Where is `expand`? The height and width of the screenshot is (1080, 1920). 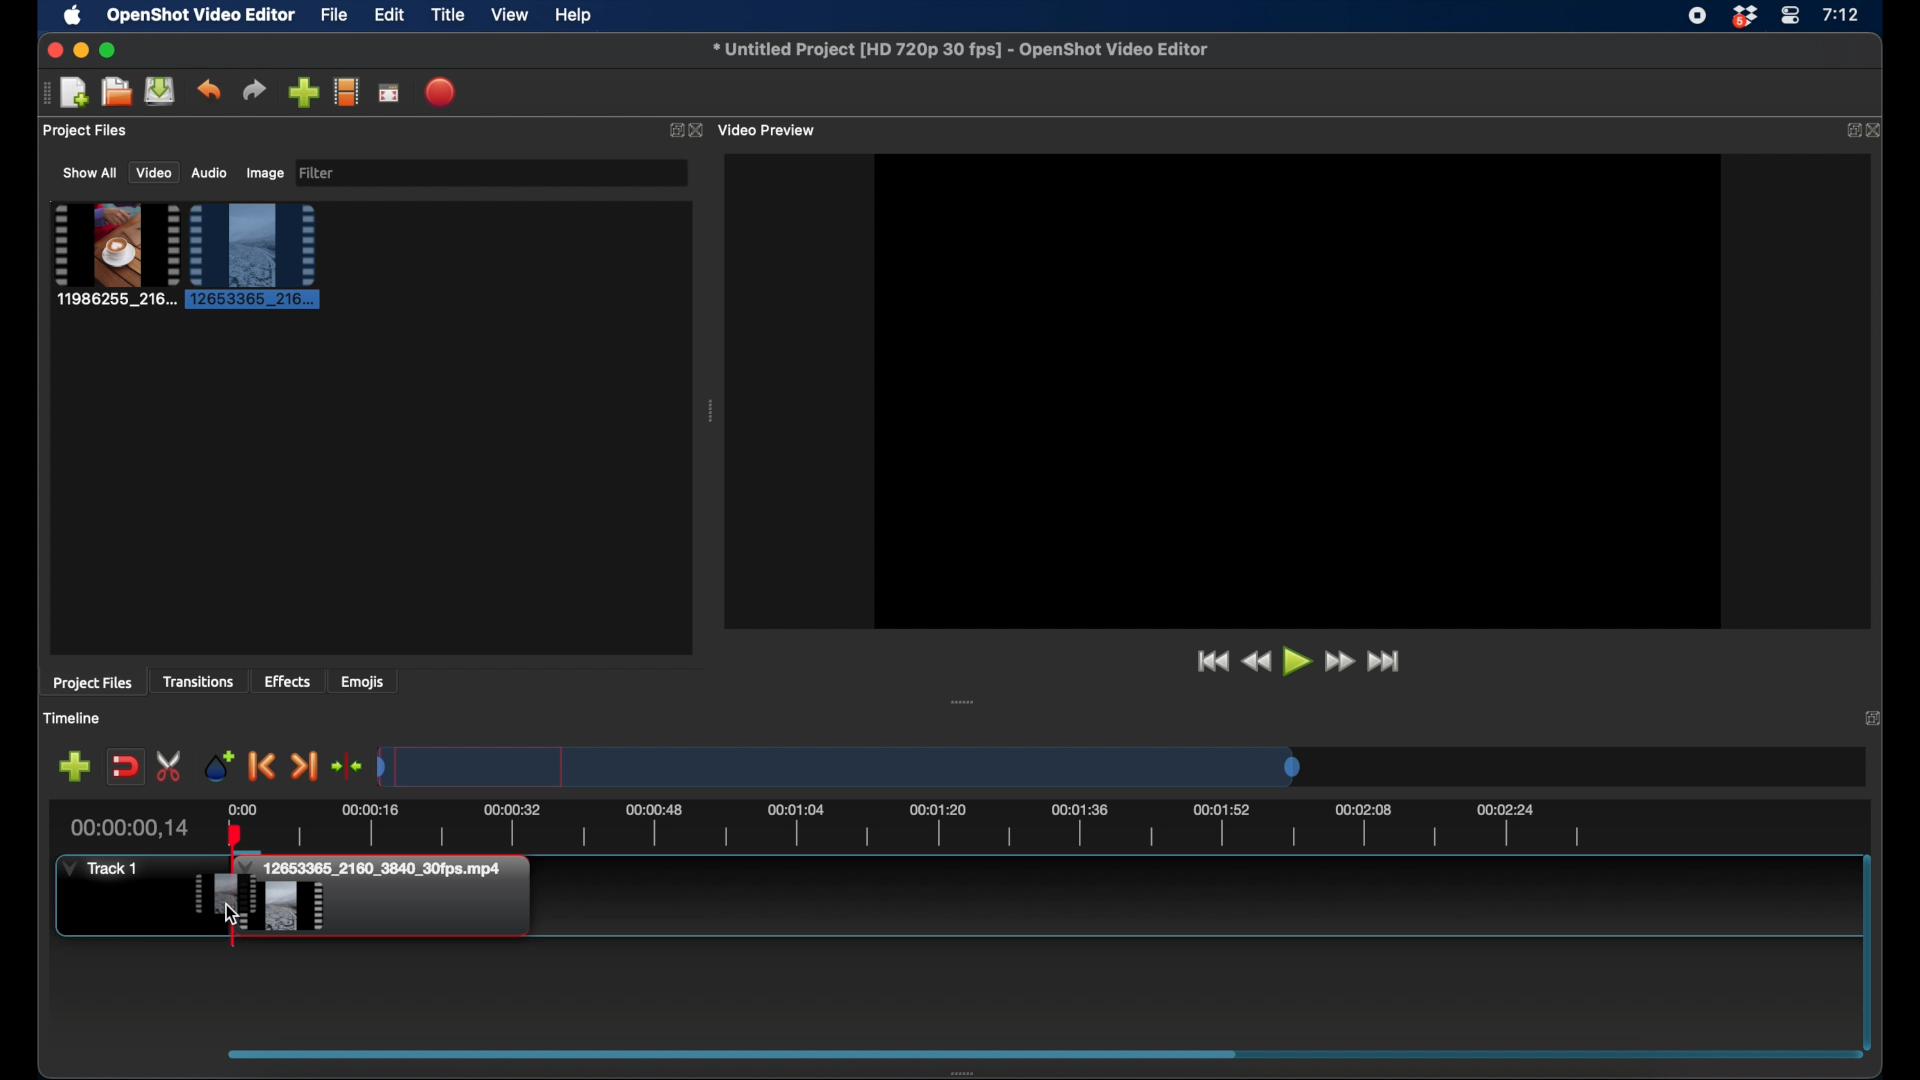
expand is located at coordinates (672, 129).